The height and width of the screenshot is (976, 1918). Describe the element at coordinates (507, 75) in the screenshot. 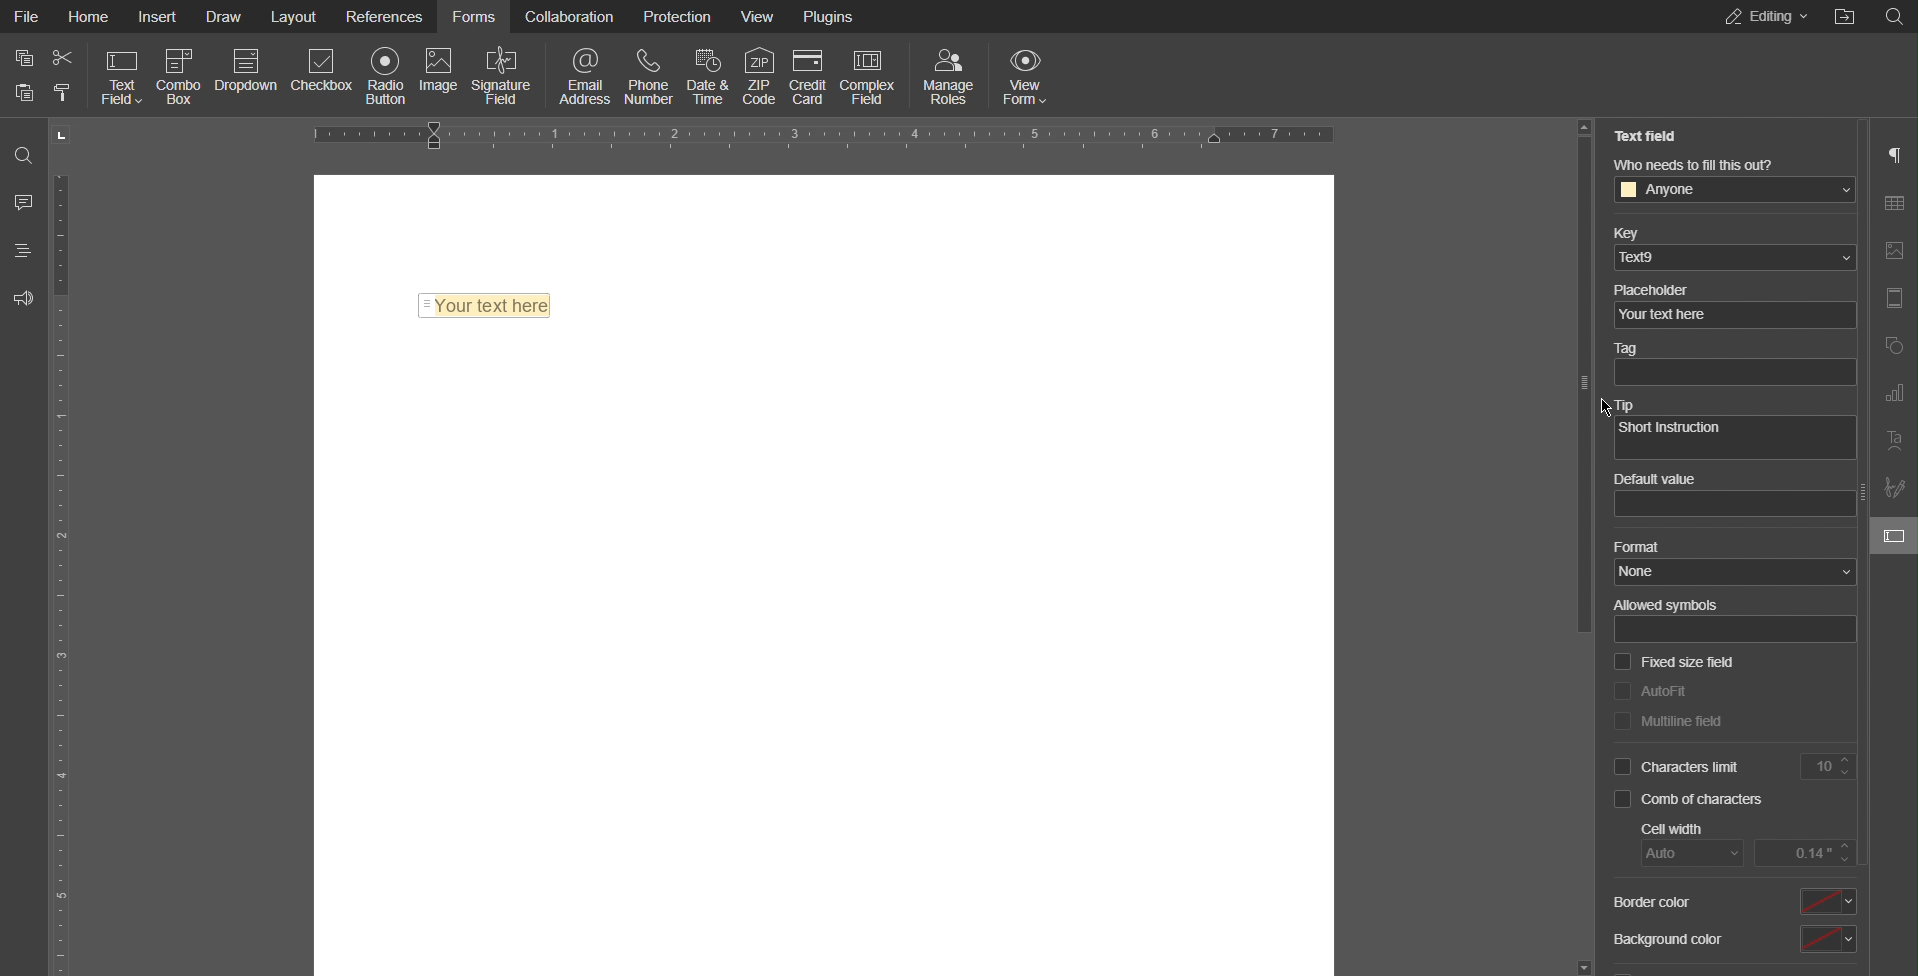

I see `Signature Field` at that location.